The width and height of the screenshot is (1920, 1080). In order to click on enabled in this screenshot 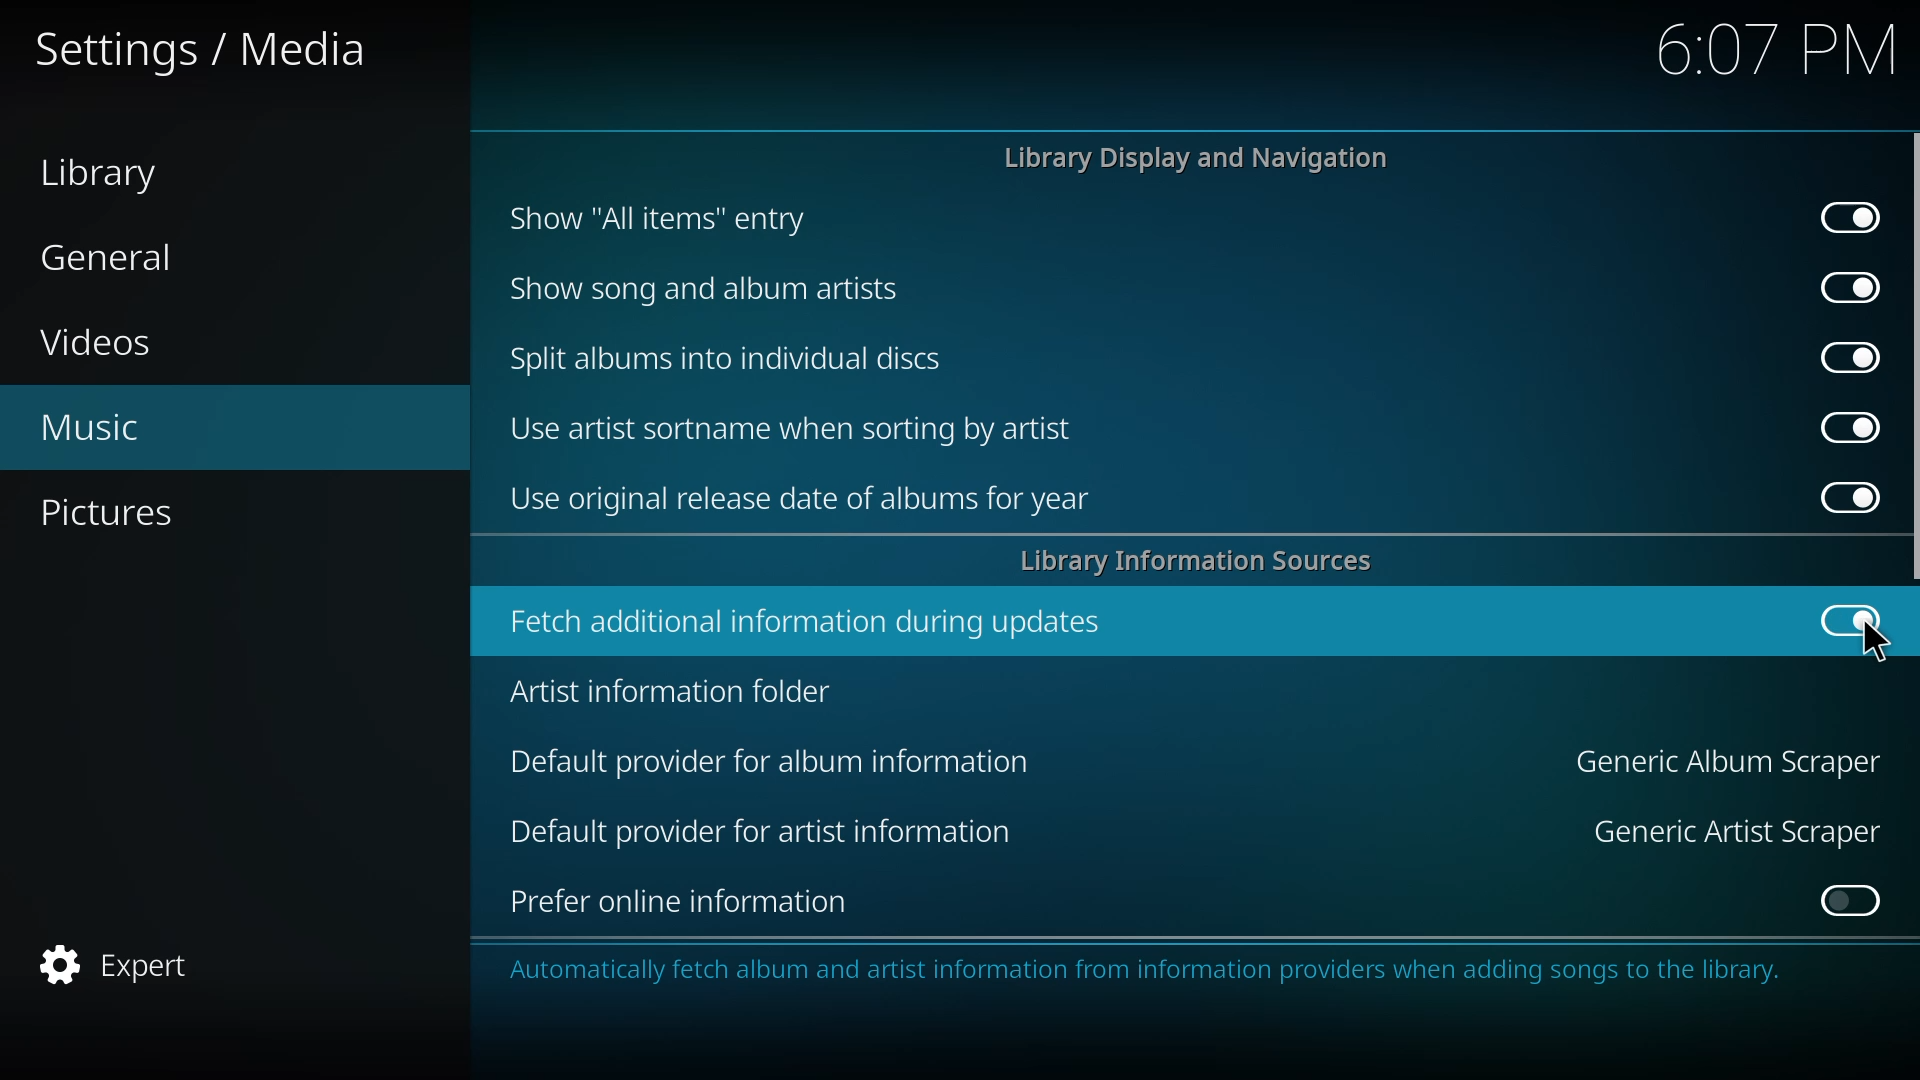, I will do `click(1844, 427)`.